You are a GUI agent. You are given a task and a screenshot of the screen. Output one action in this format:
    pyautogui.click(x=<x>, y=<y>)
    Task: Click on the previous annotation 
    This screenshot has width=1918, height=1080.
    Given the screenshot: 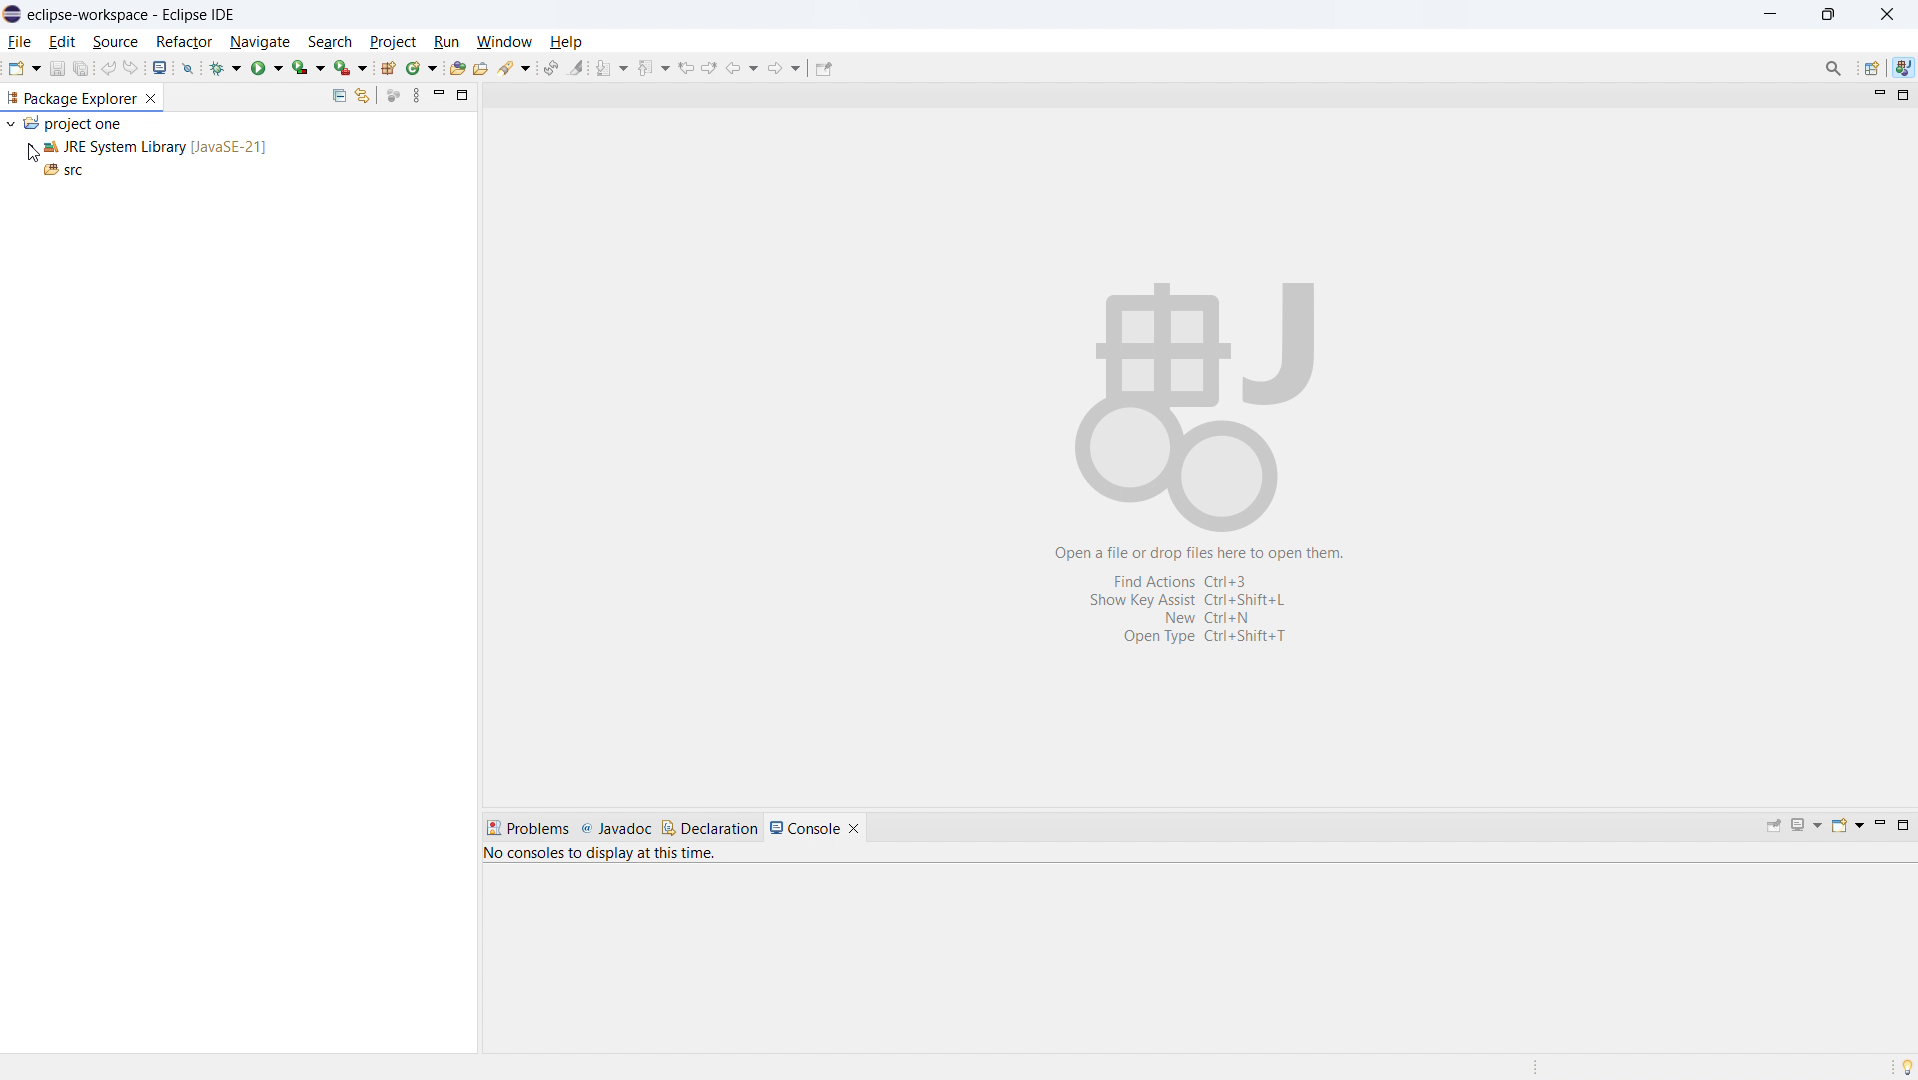 What is the action you would take?
    pyautogui.click(x=653, y=68)
    